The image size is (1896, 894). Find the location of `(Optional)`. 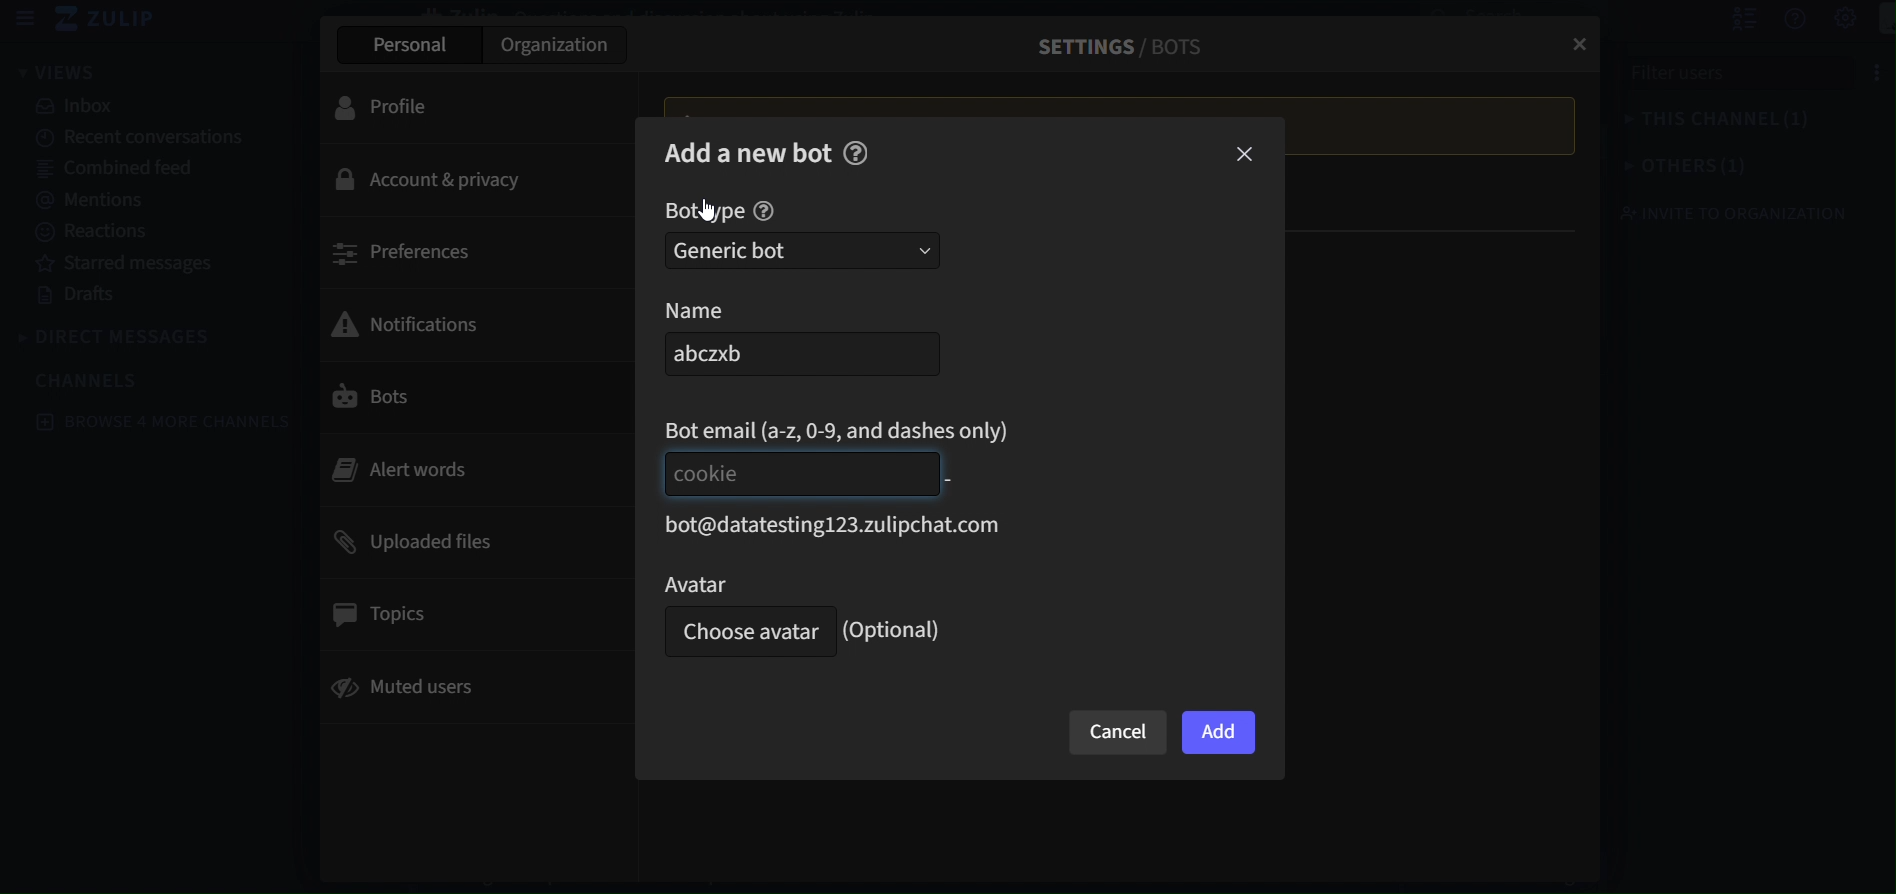

(Optional) is located at coordinates (897, 630).